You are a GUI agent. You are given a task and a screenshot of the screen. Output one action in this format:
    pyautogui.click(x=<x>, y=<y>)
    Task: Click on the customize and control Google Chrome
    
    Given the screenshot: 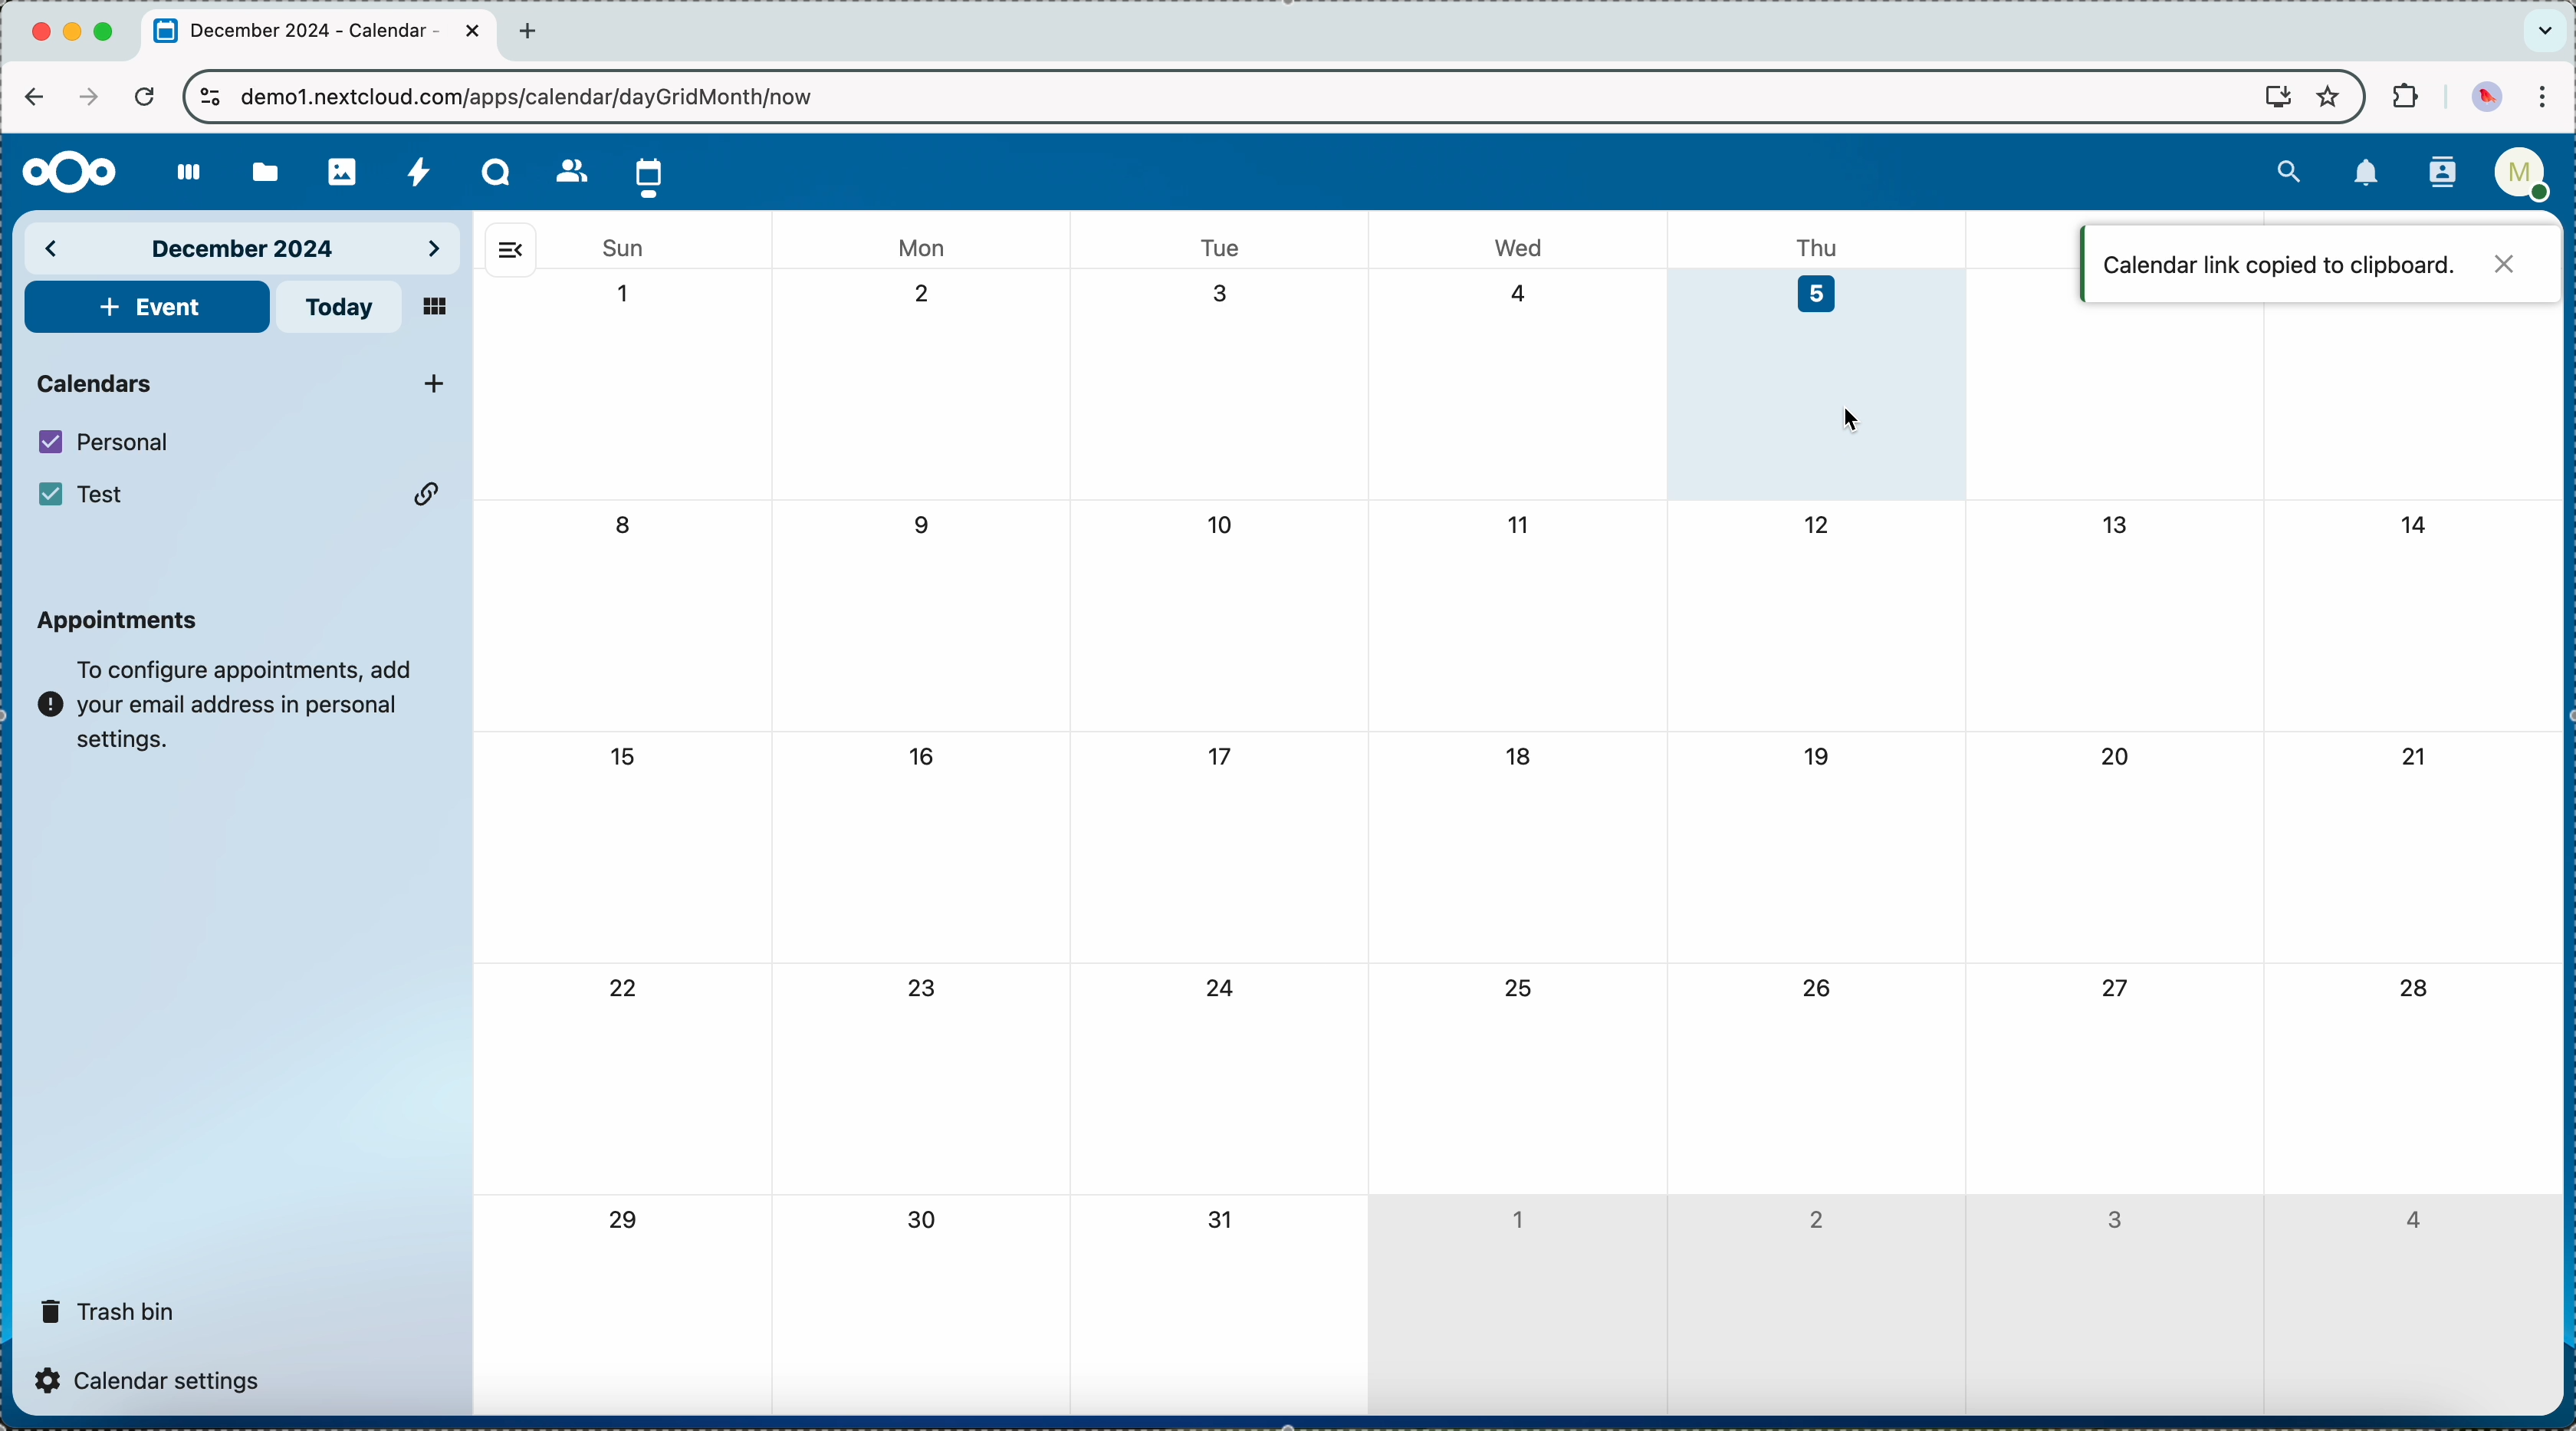 What is the action you would take?
    pyautogui.click(x=2550, y=98)
    